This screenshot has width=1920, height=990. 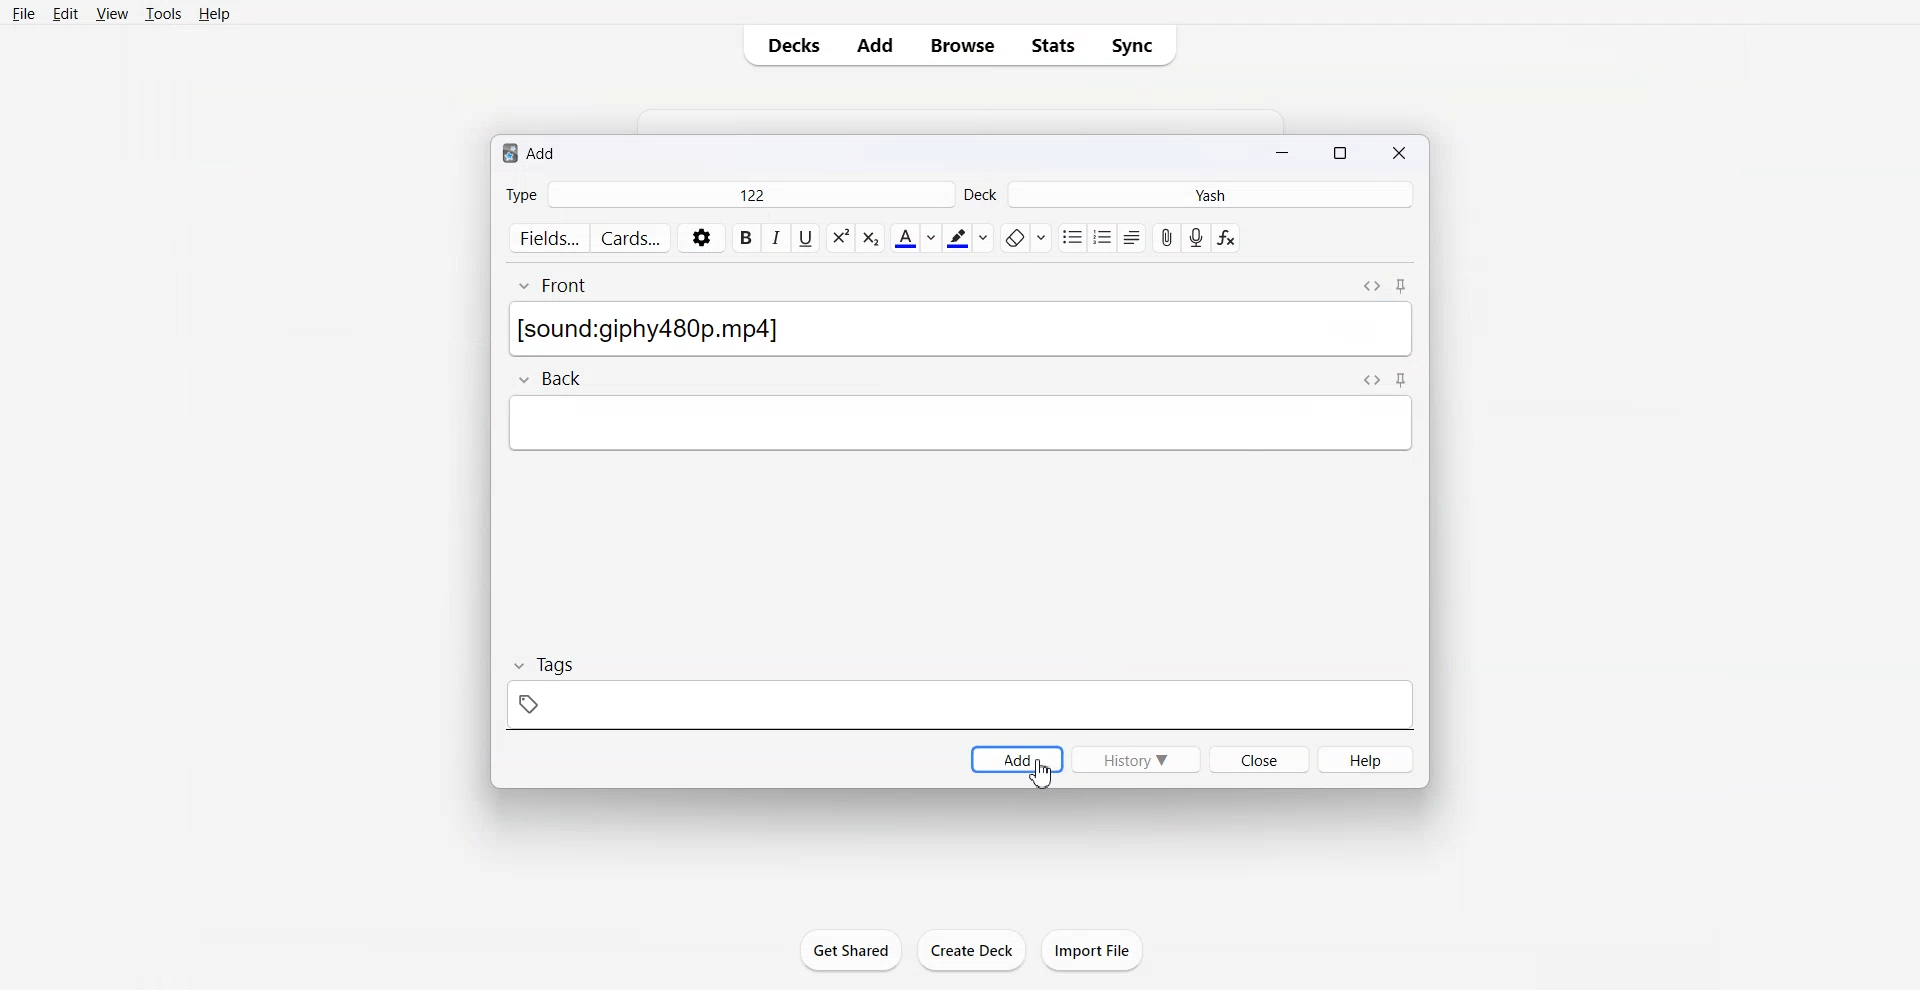 I want to click on Toggle Sticky, so click(x=1403, y=380).